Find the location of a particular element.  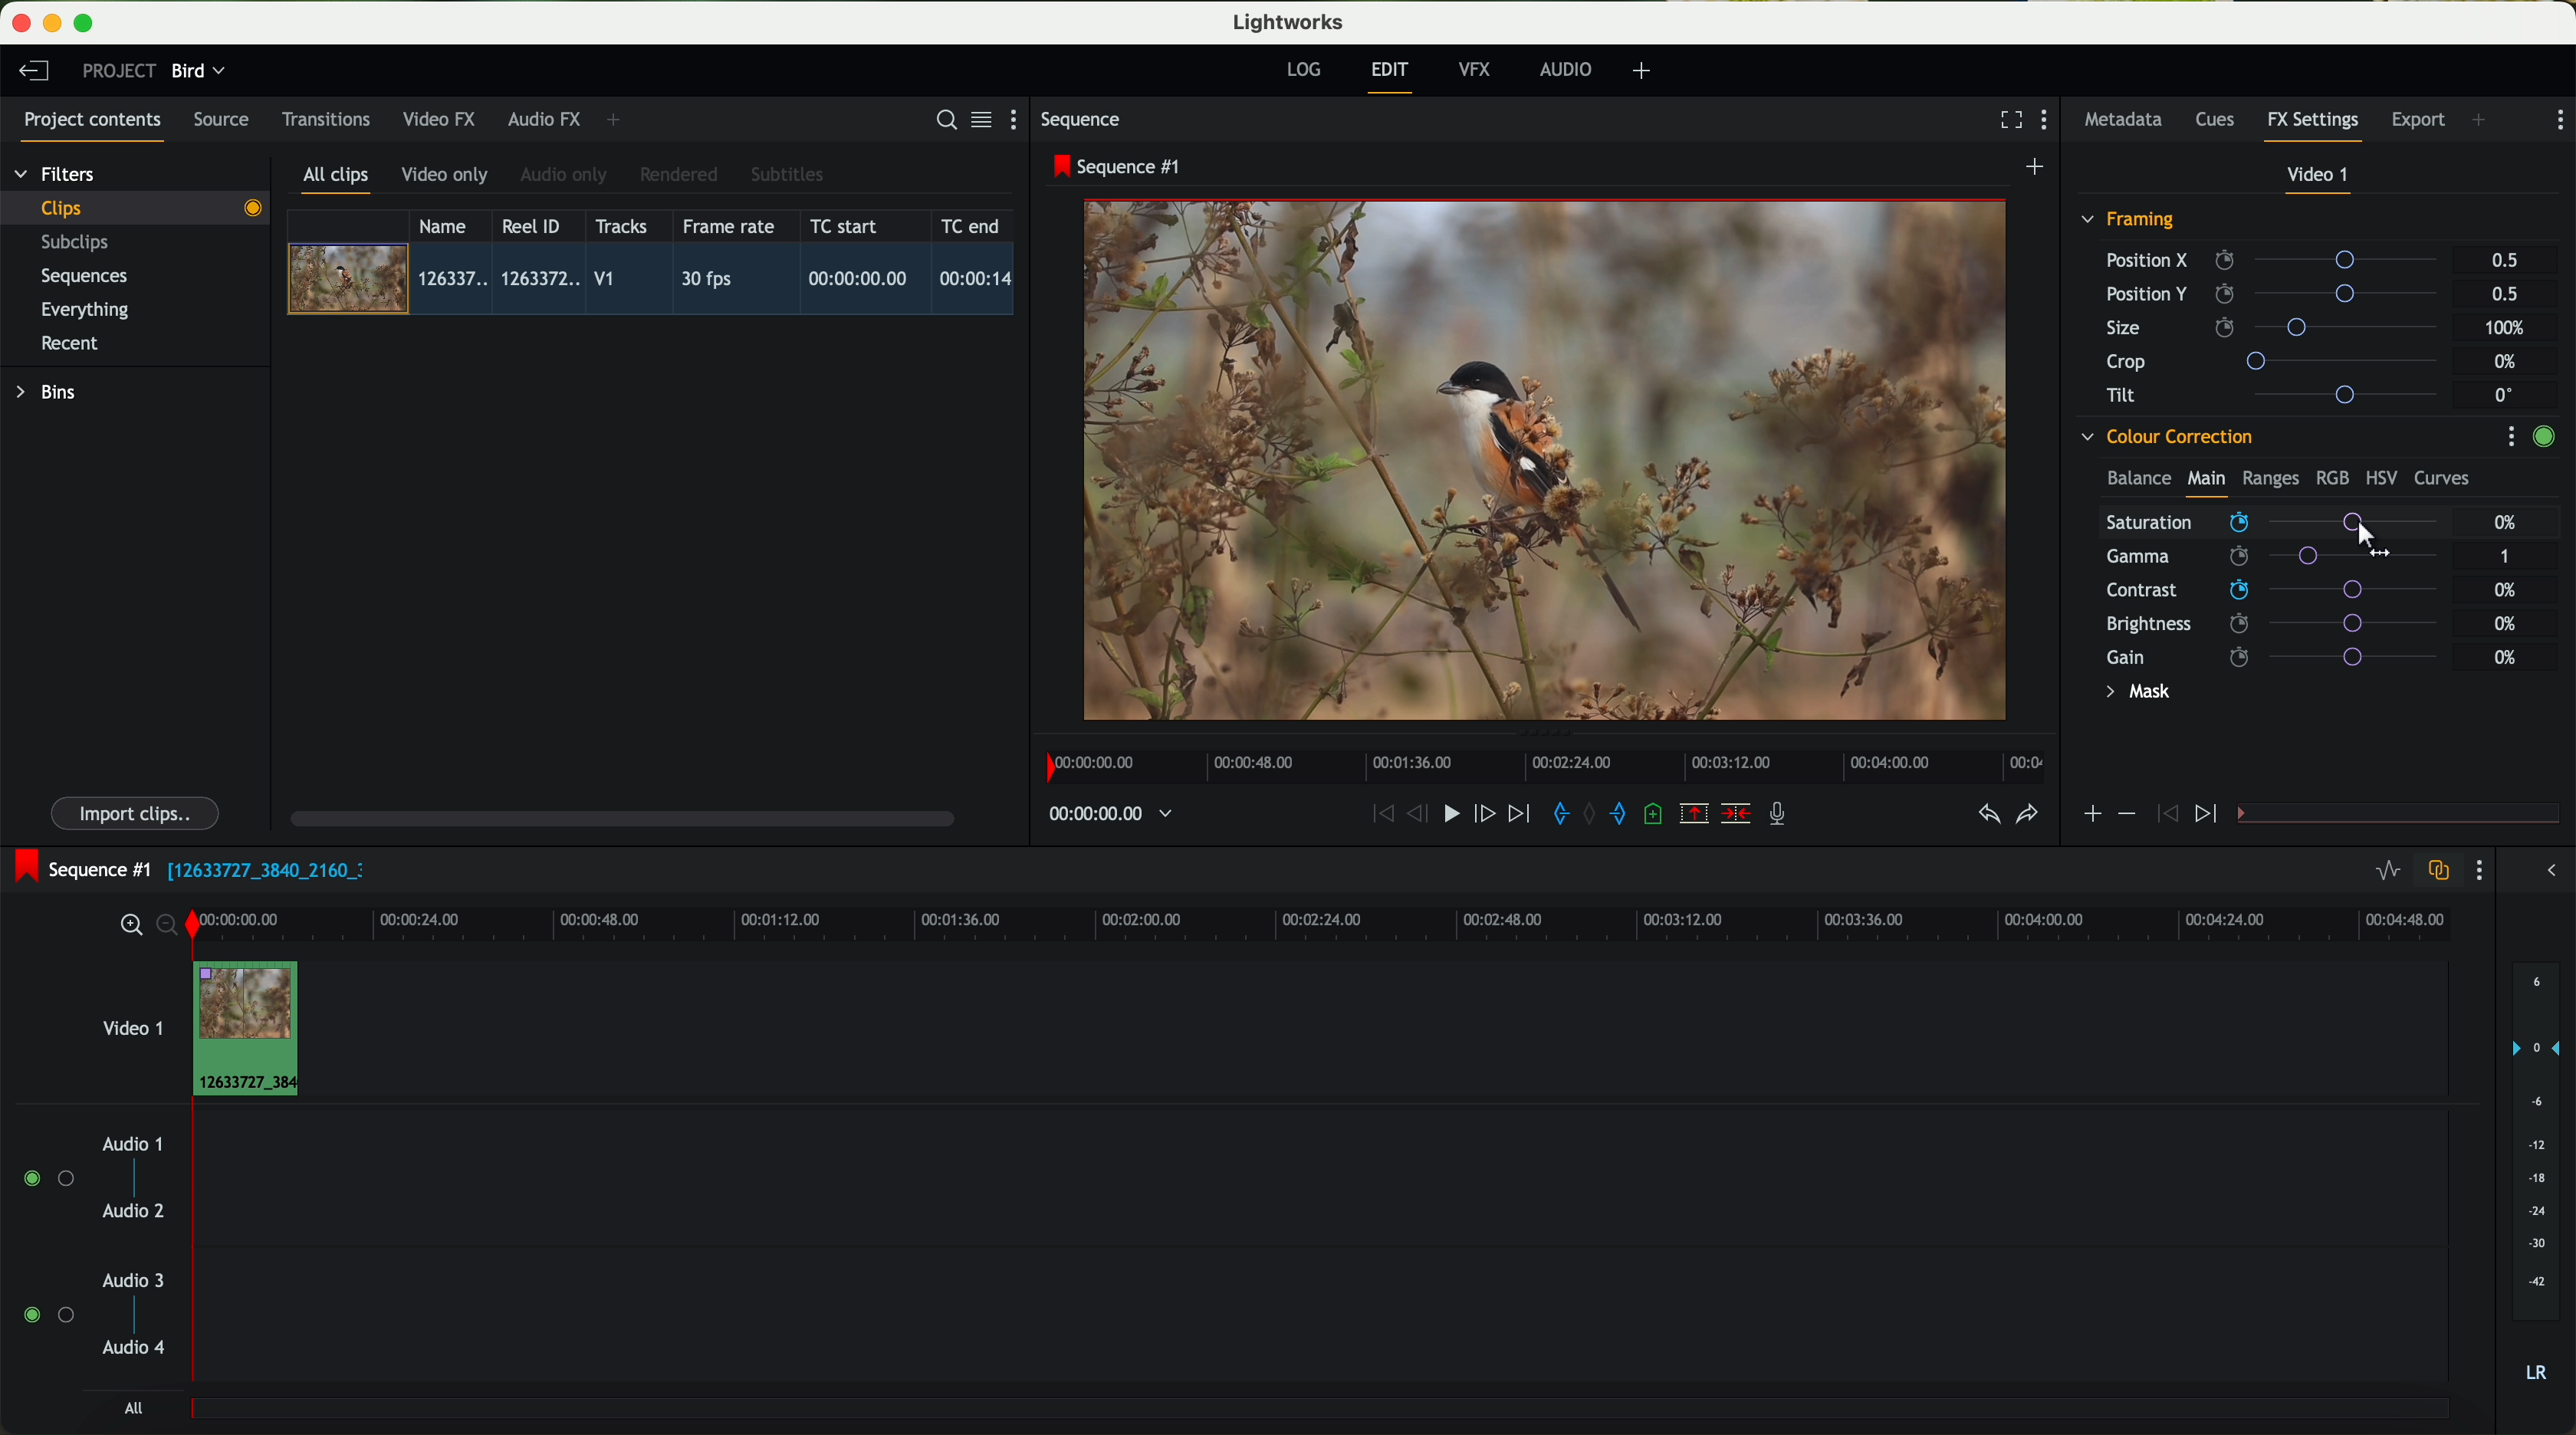

fullscreen is located at coordinates (2007, 119).